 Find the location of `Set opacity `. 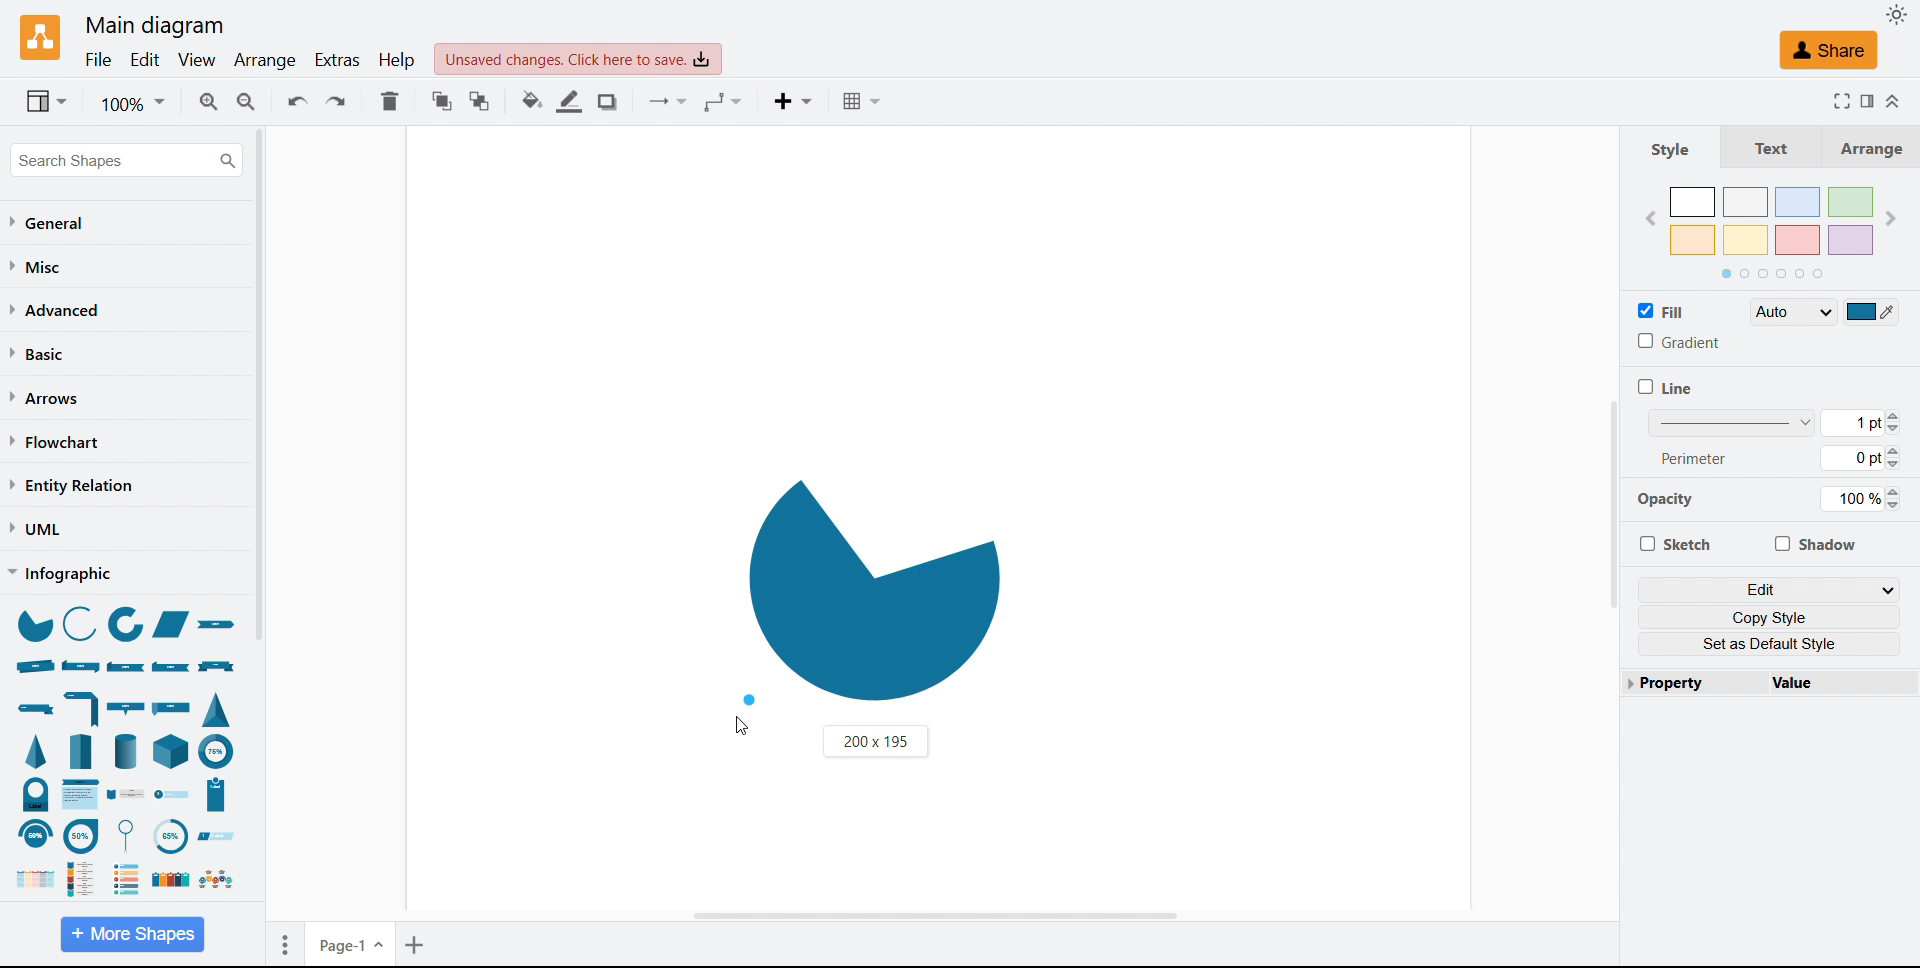

Set opacity  is located at coordinates (1860, 499).